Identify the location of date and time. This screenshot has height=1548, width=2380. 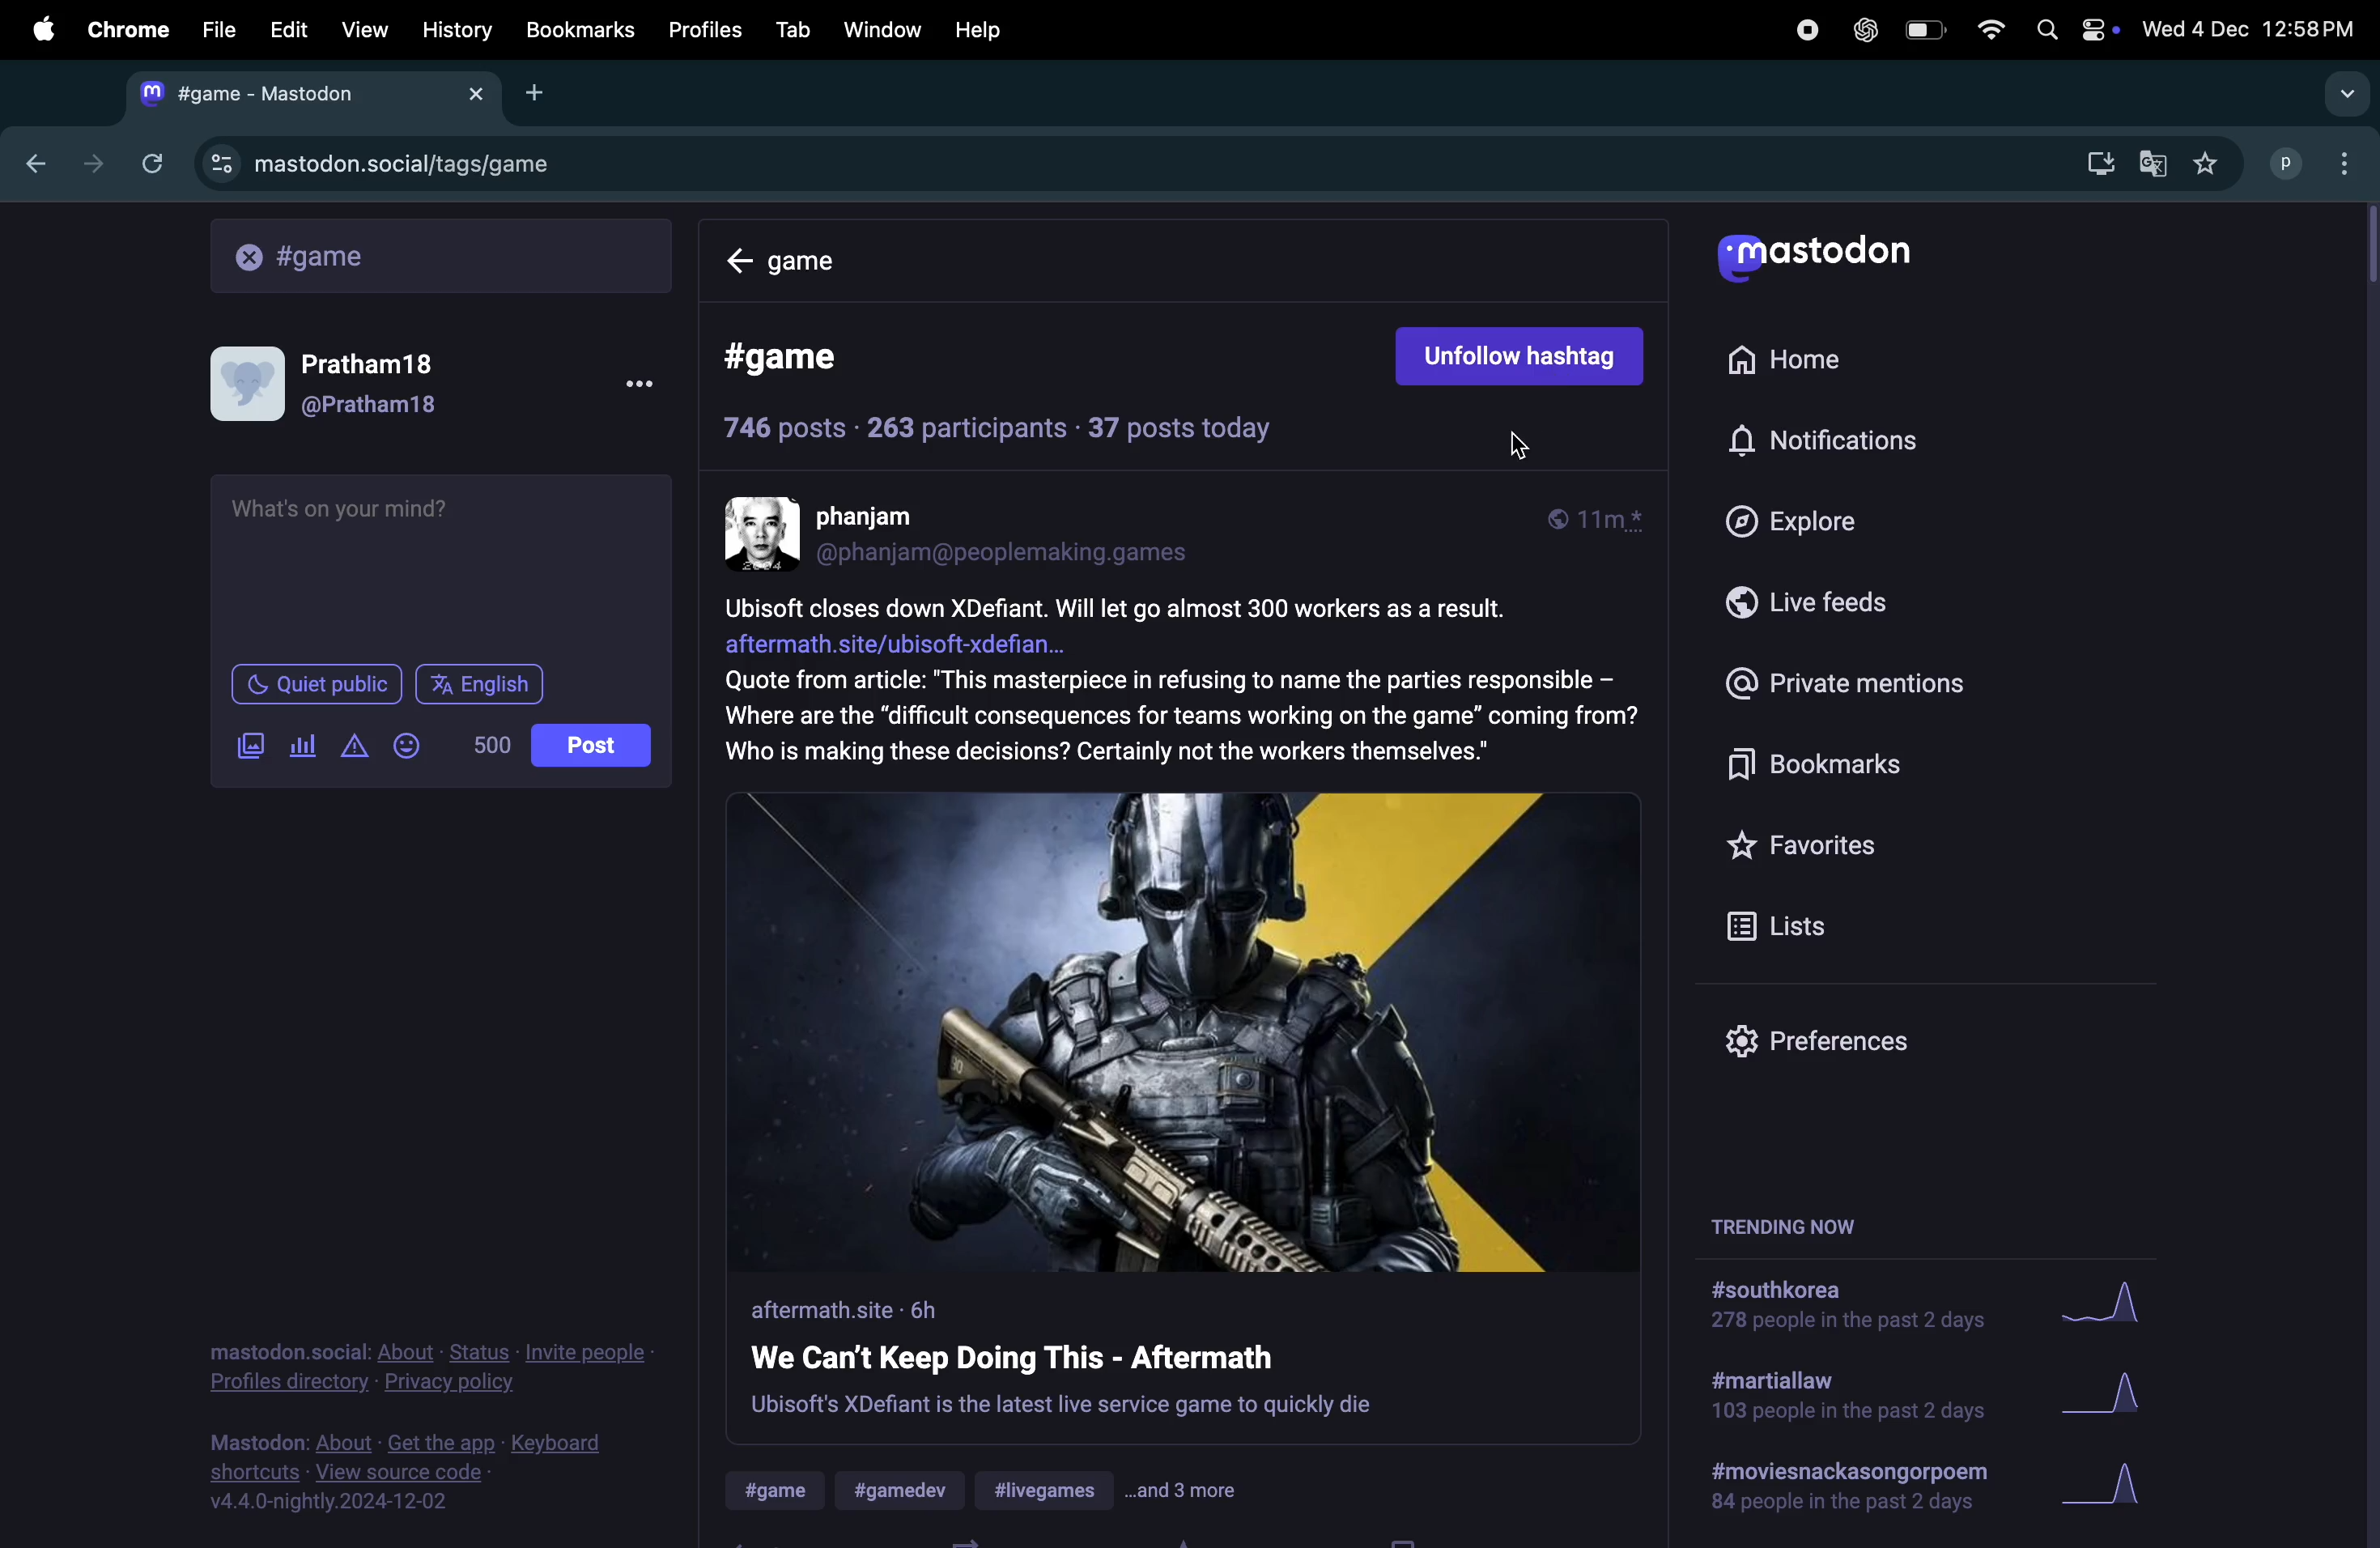
(2251, 30).